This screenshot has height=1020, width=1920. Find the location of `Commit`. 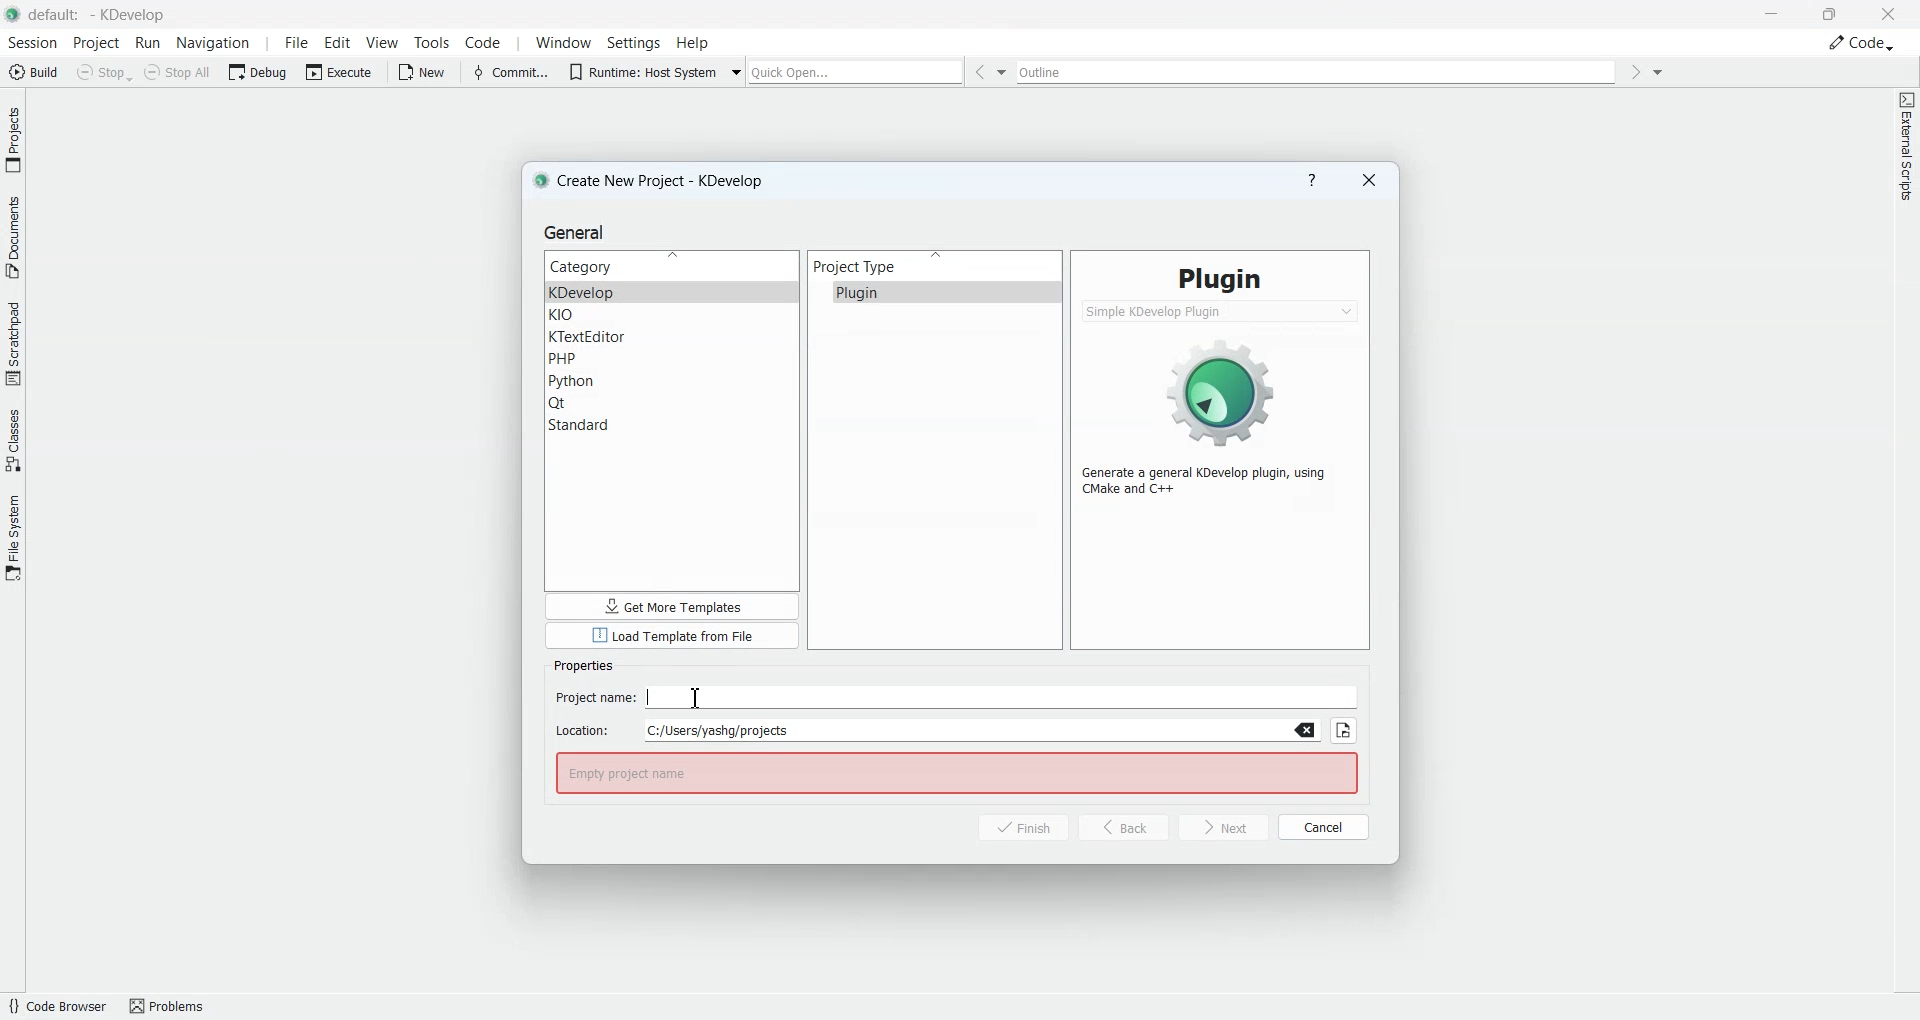

Commit is located at coordinates (509, 71).